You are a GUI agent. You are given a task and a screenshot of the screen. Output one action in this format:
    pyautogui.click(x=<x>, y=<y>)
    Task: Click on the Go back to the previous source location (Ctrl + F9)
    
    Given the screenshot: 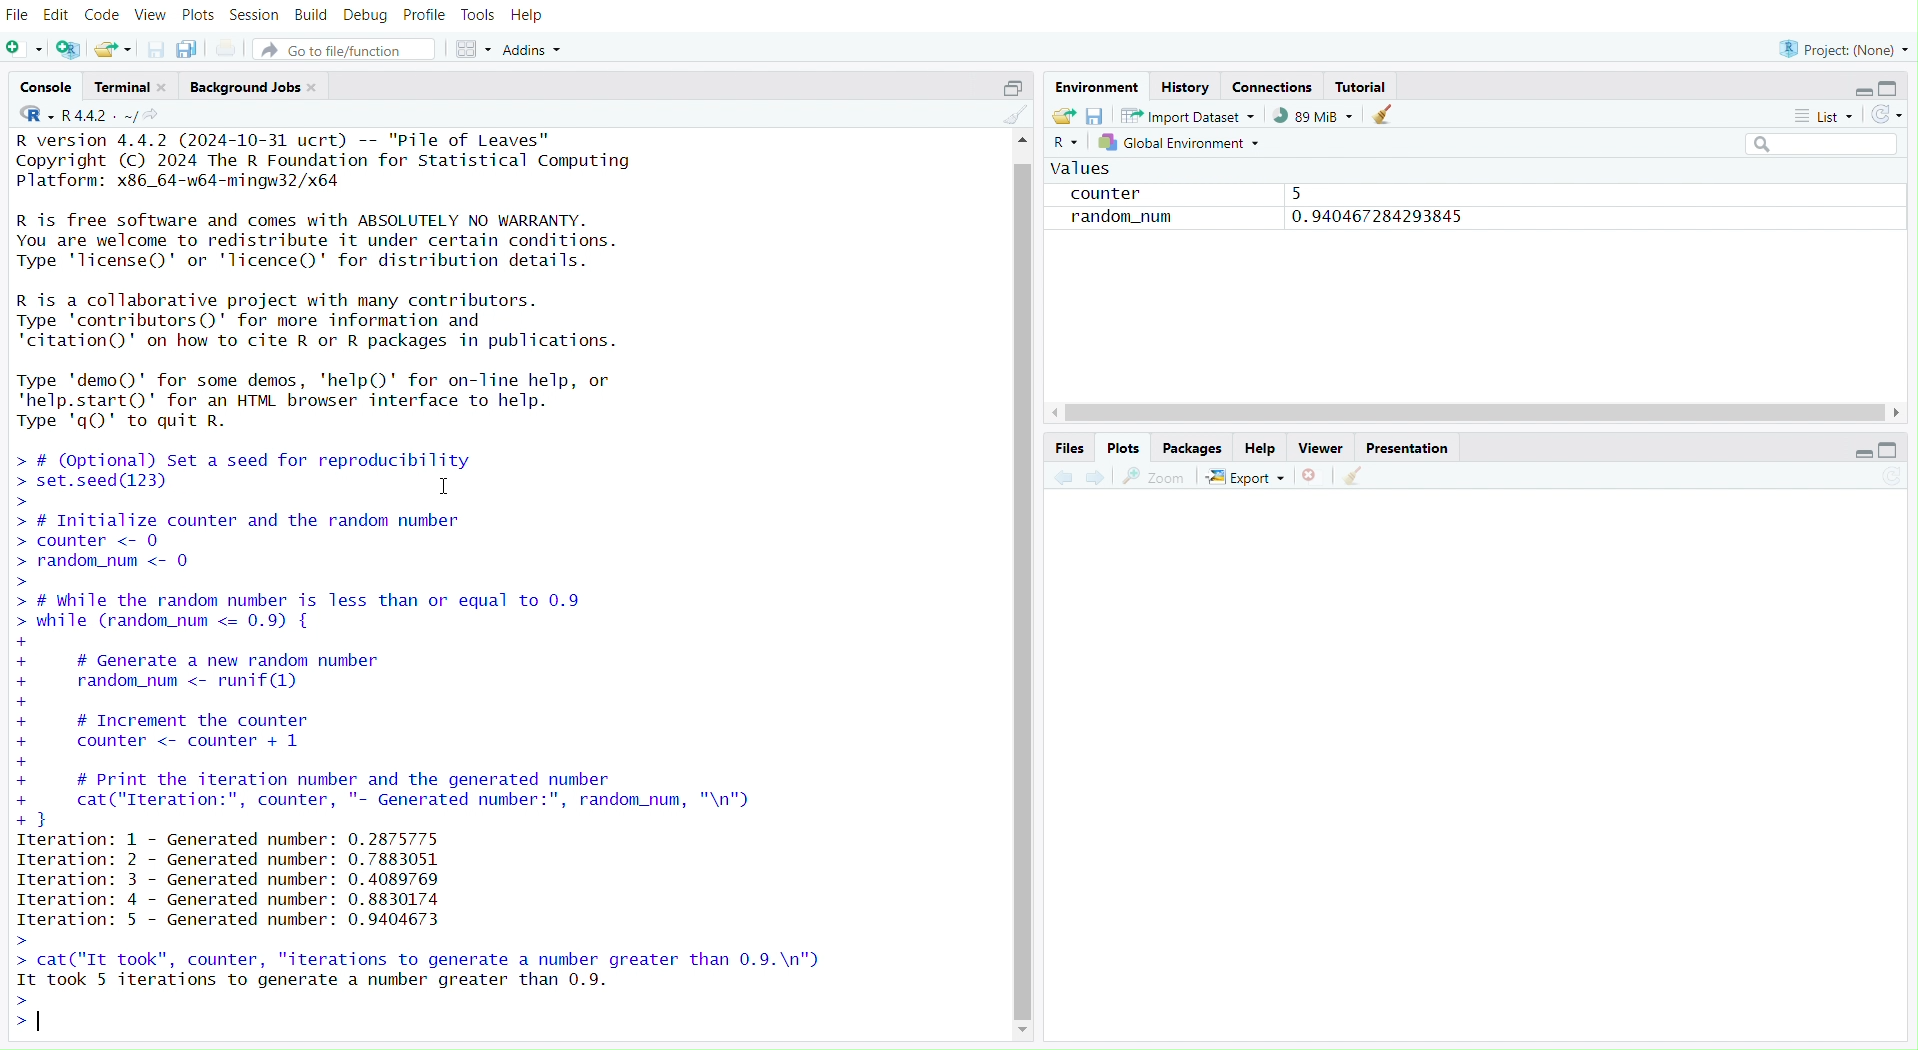 What is the action you would take?
    pyautogui.click(x=1058, y=478)
    